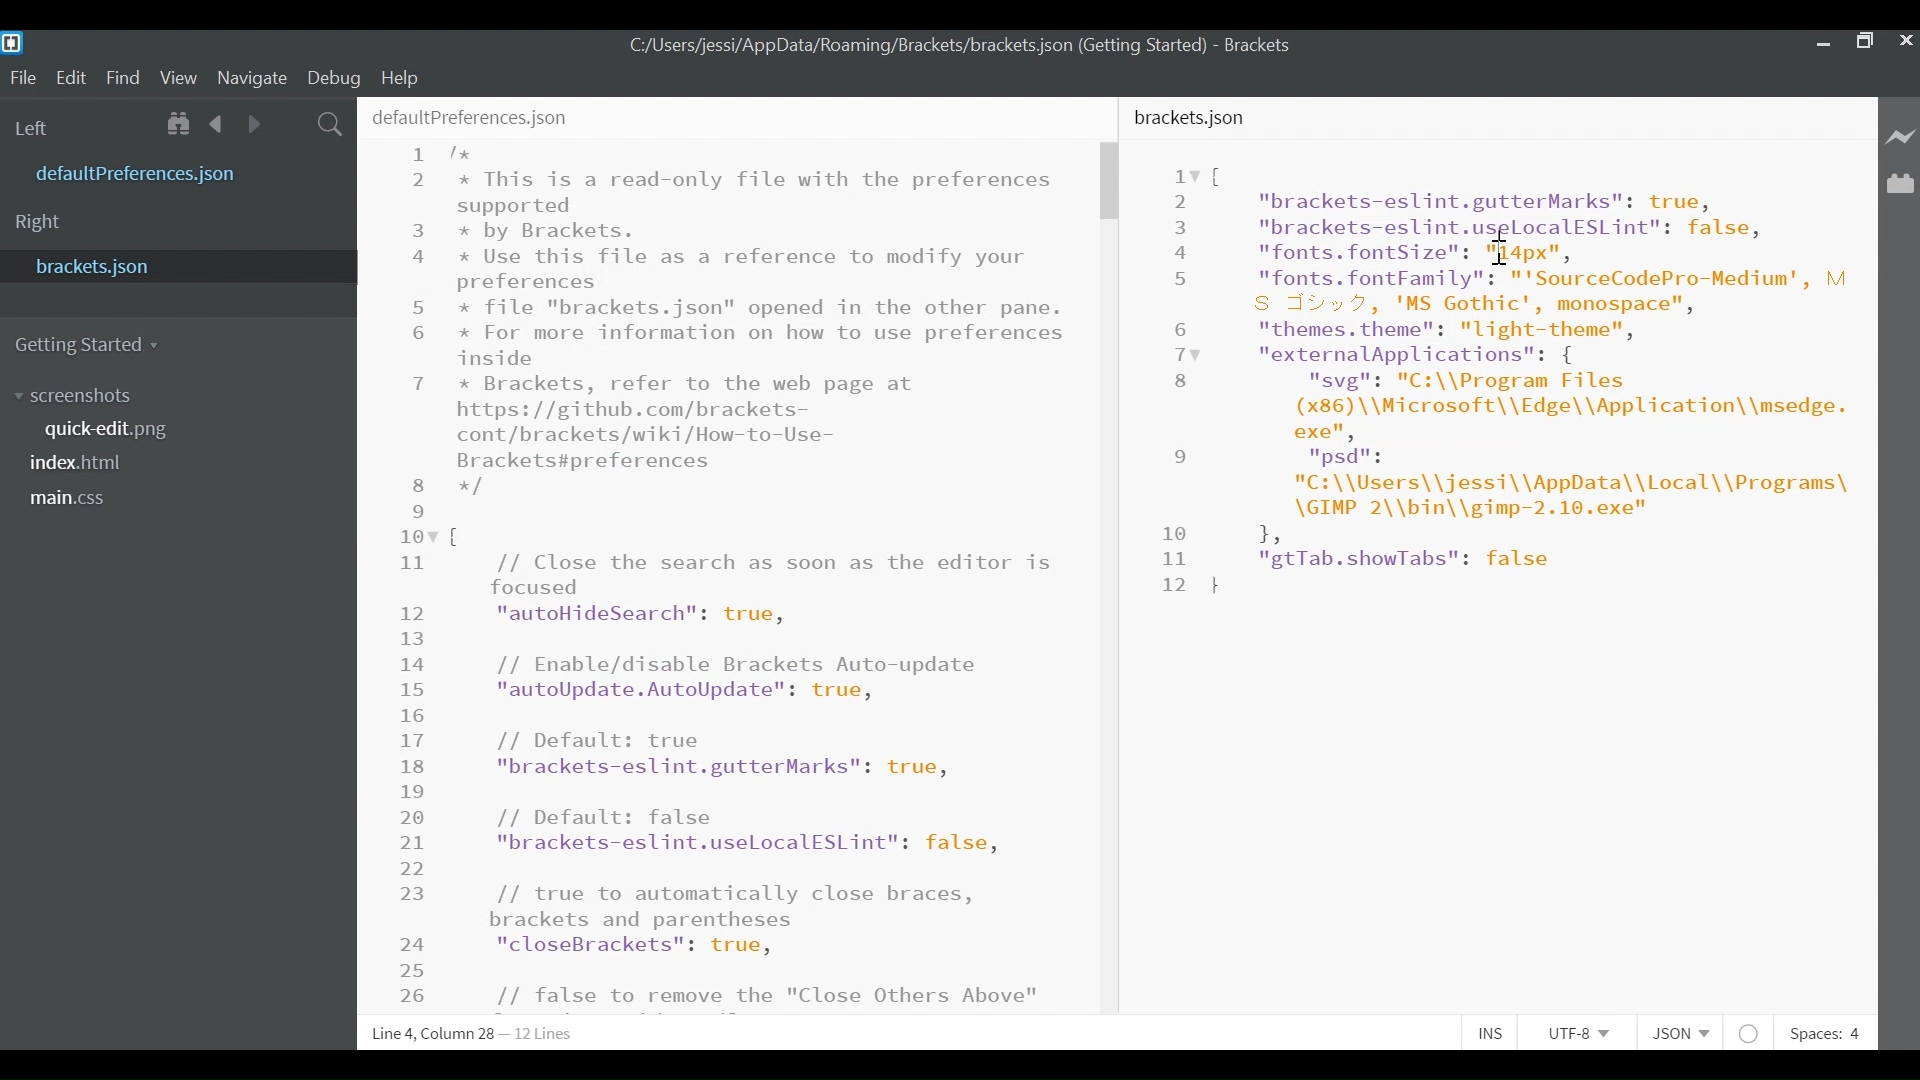 The image size is (1920, 1080). I want to click on Navigate Forward, so click(256, 123).